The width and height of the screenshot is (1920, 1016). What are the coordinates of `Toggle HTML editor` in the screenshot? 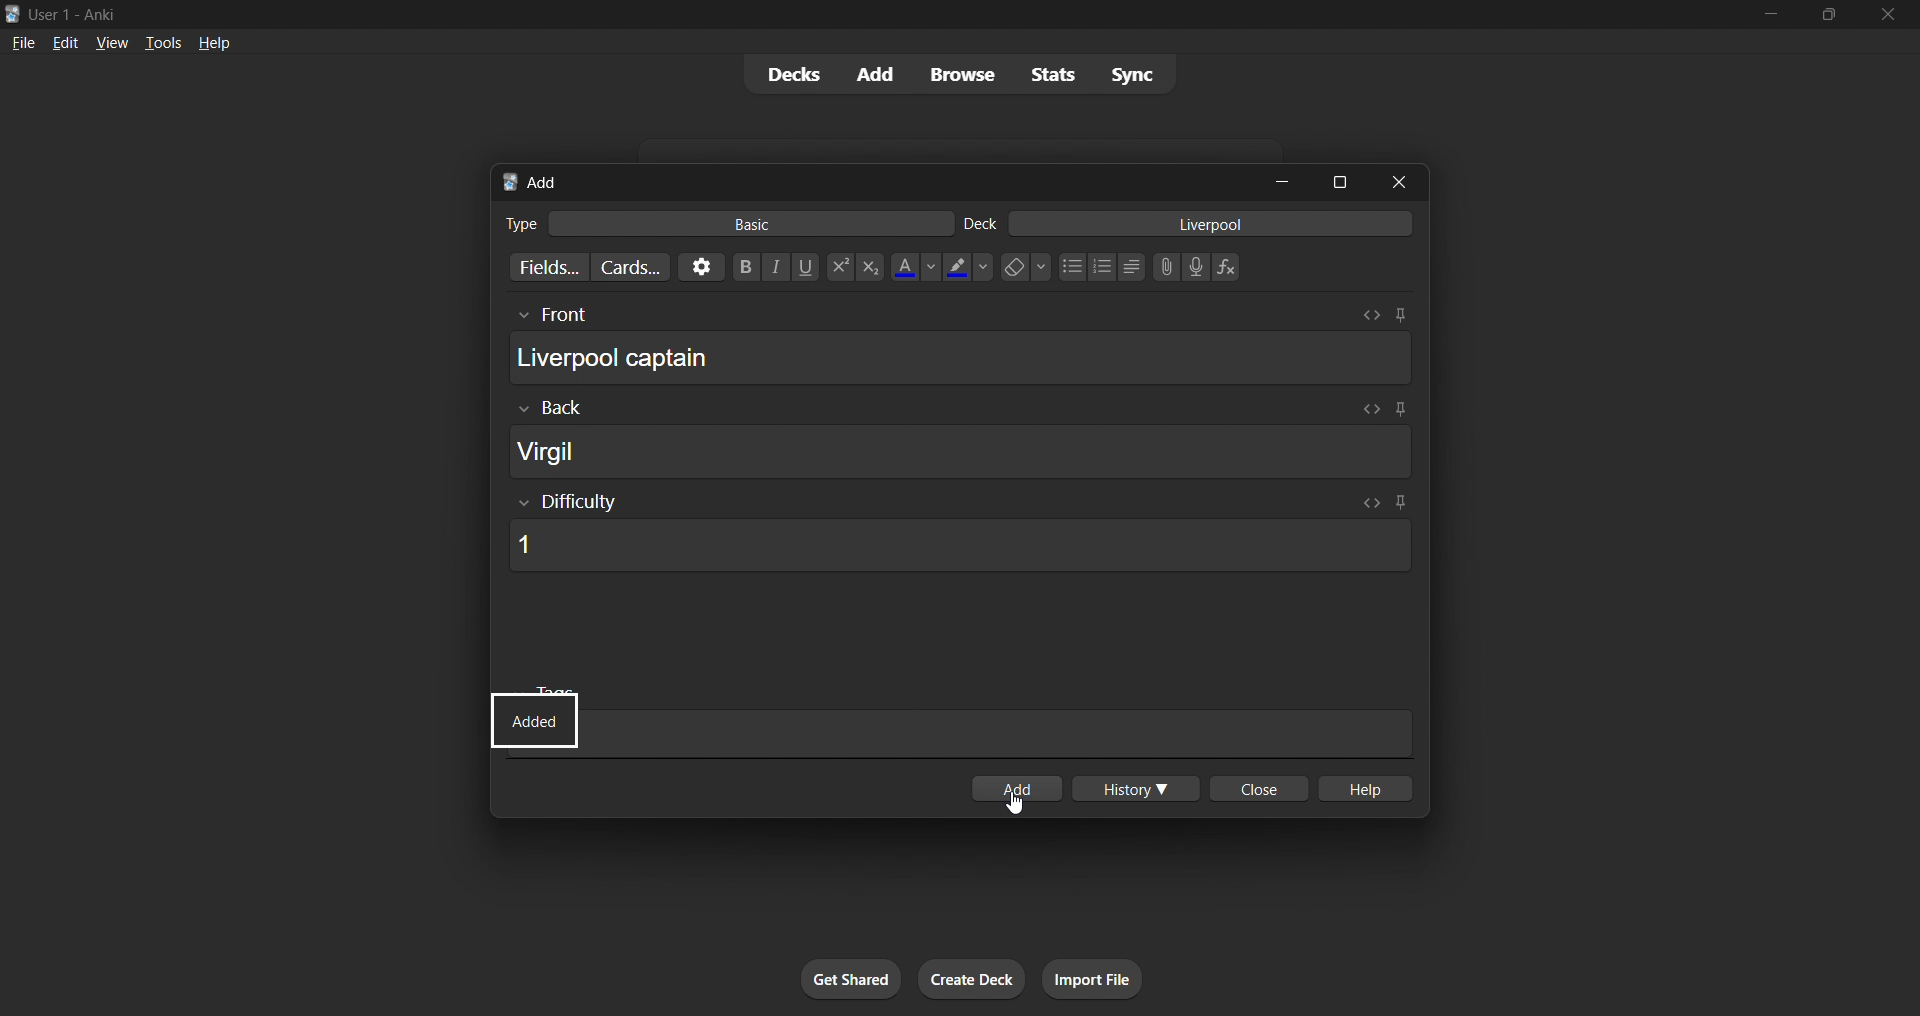 It's located at (1371, 315).